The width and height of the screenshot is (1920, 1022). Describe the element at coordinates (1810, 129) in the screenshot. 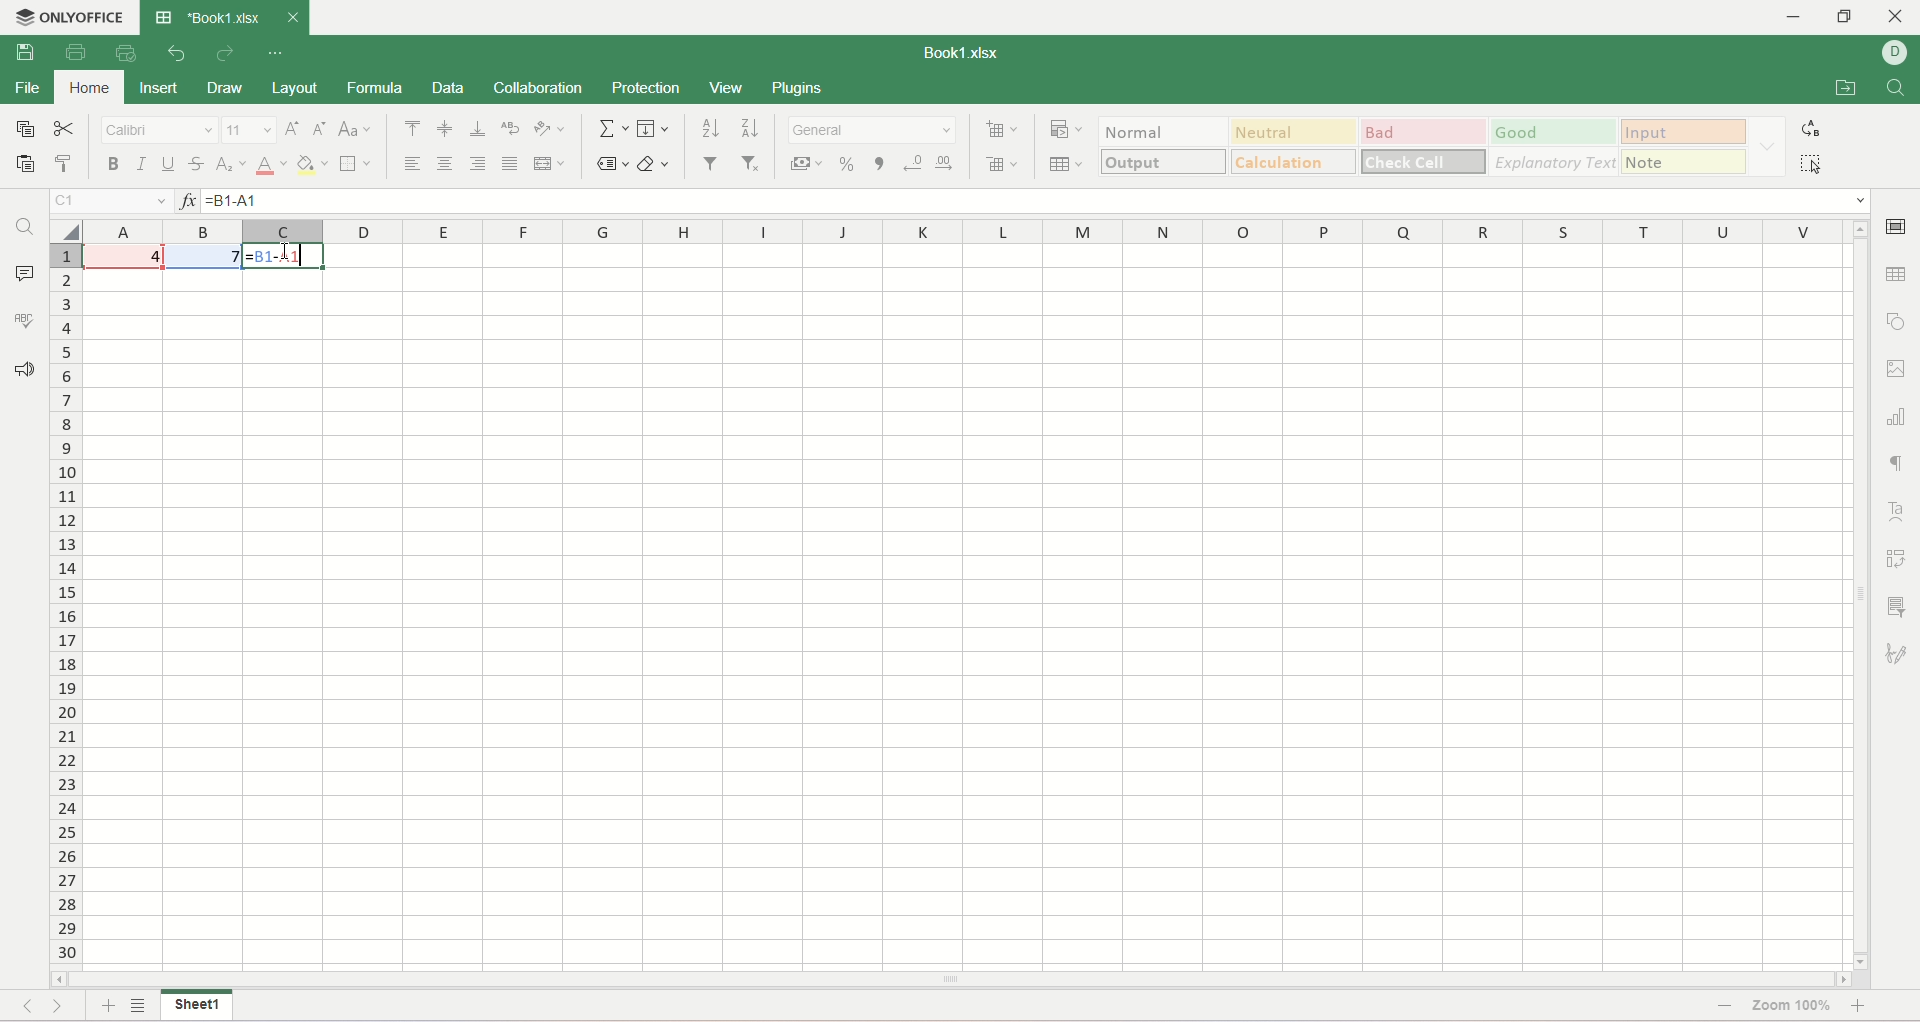

I see `replace` at that location.